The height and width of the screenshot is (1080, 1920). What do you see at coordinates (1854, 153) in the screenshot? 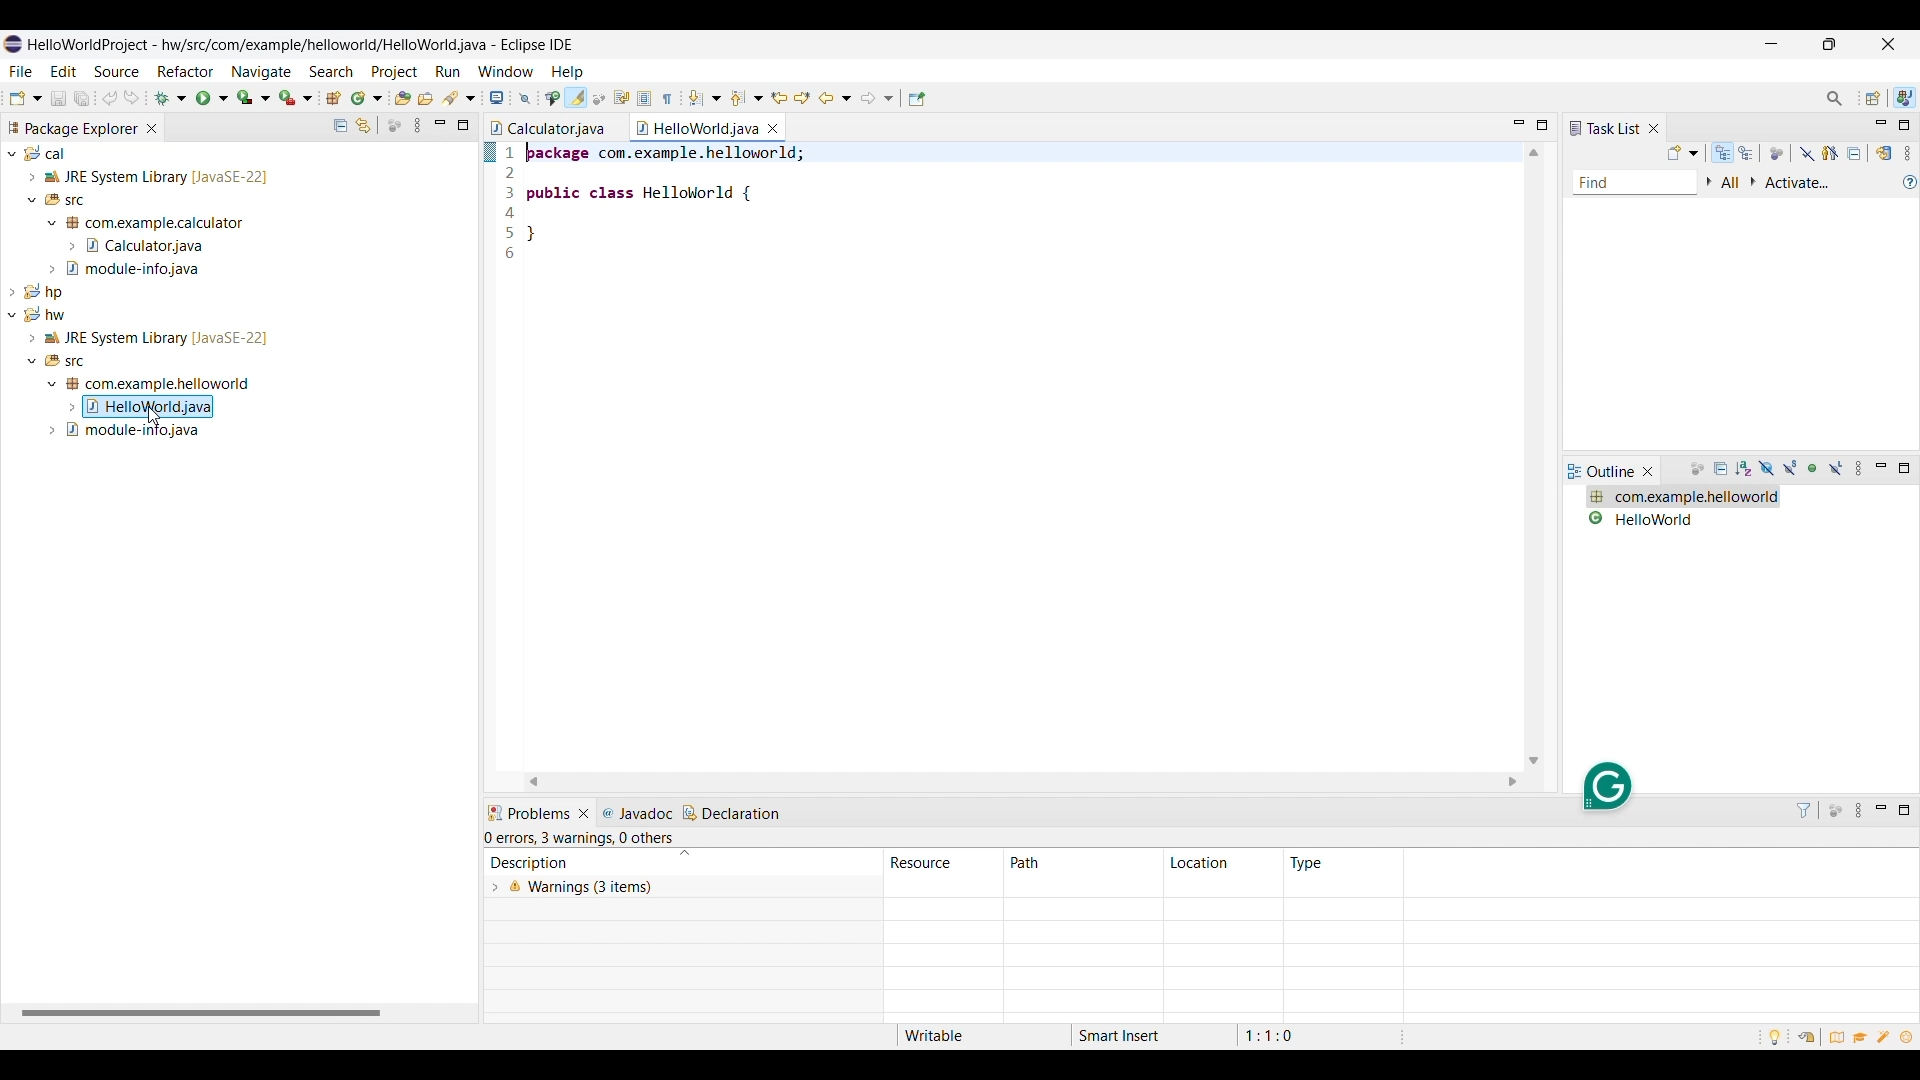
I see `Collapse all` at bounding box center [1854, 153].